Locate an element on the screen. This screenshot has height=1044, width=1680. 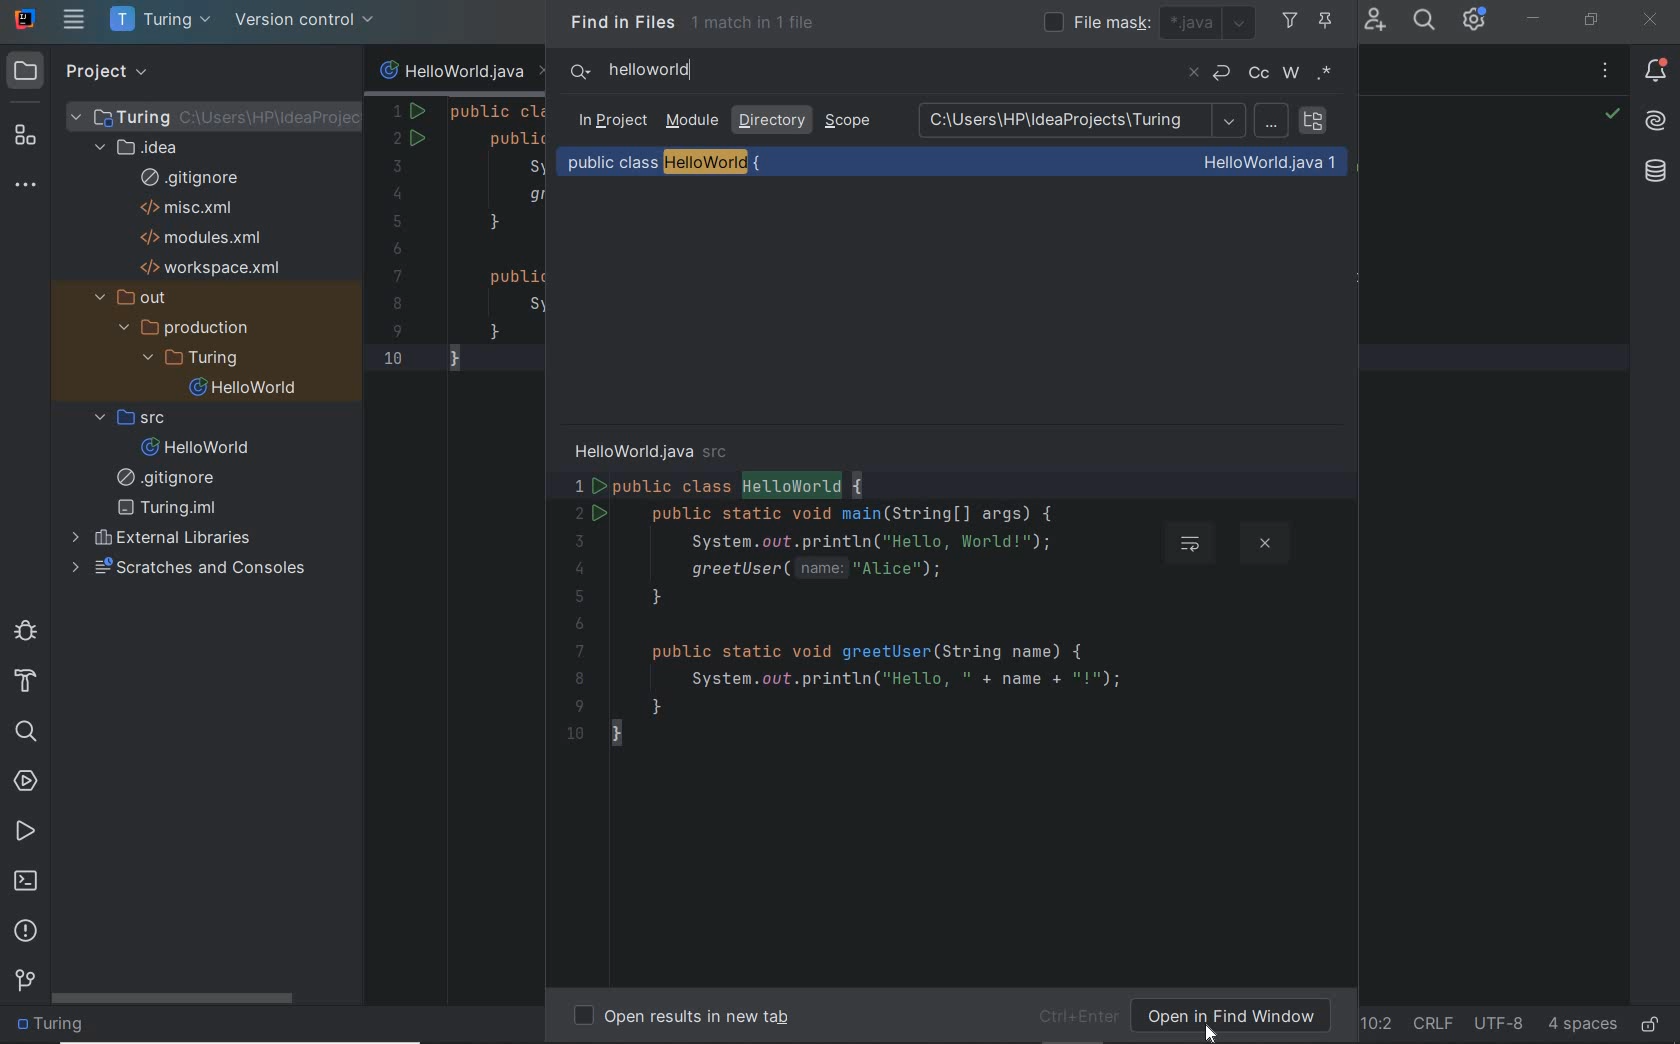
debug is located at coordinates (25, 634).